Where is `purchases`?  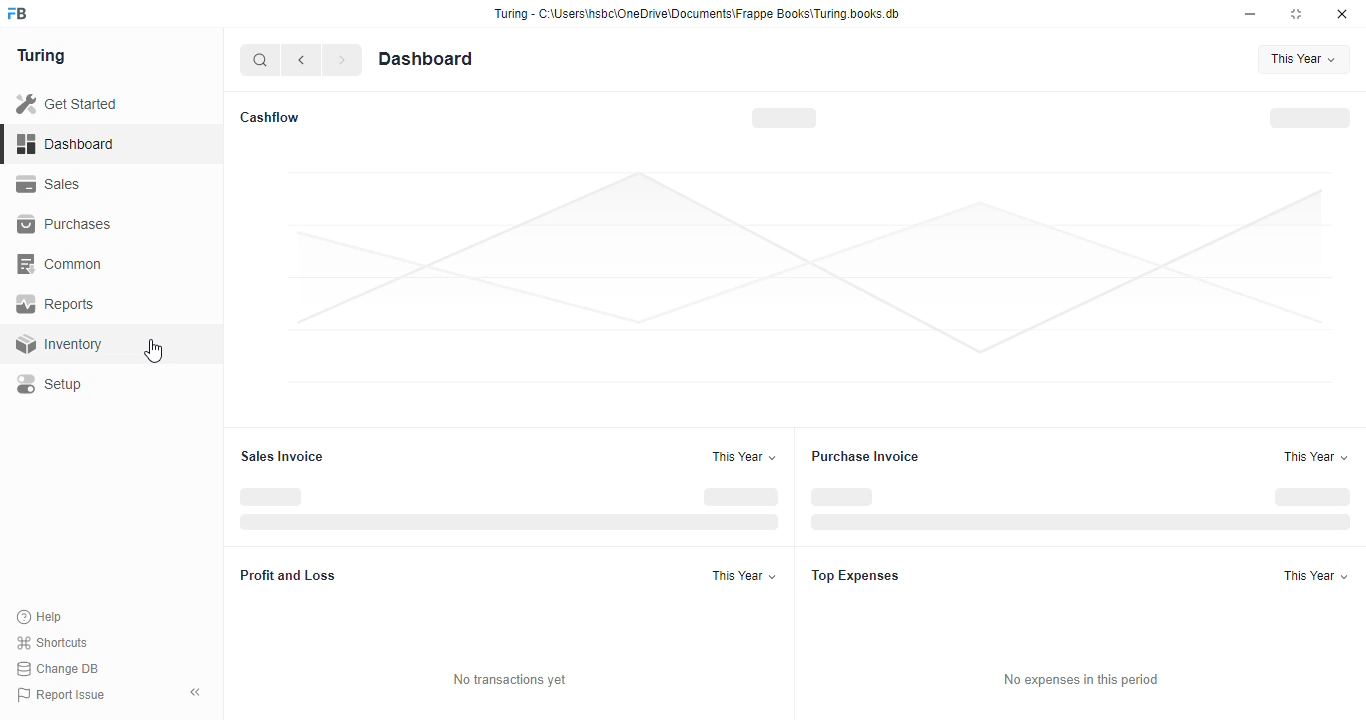
purchases is located at coordinates (64, 224).